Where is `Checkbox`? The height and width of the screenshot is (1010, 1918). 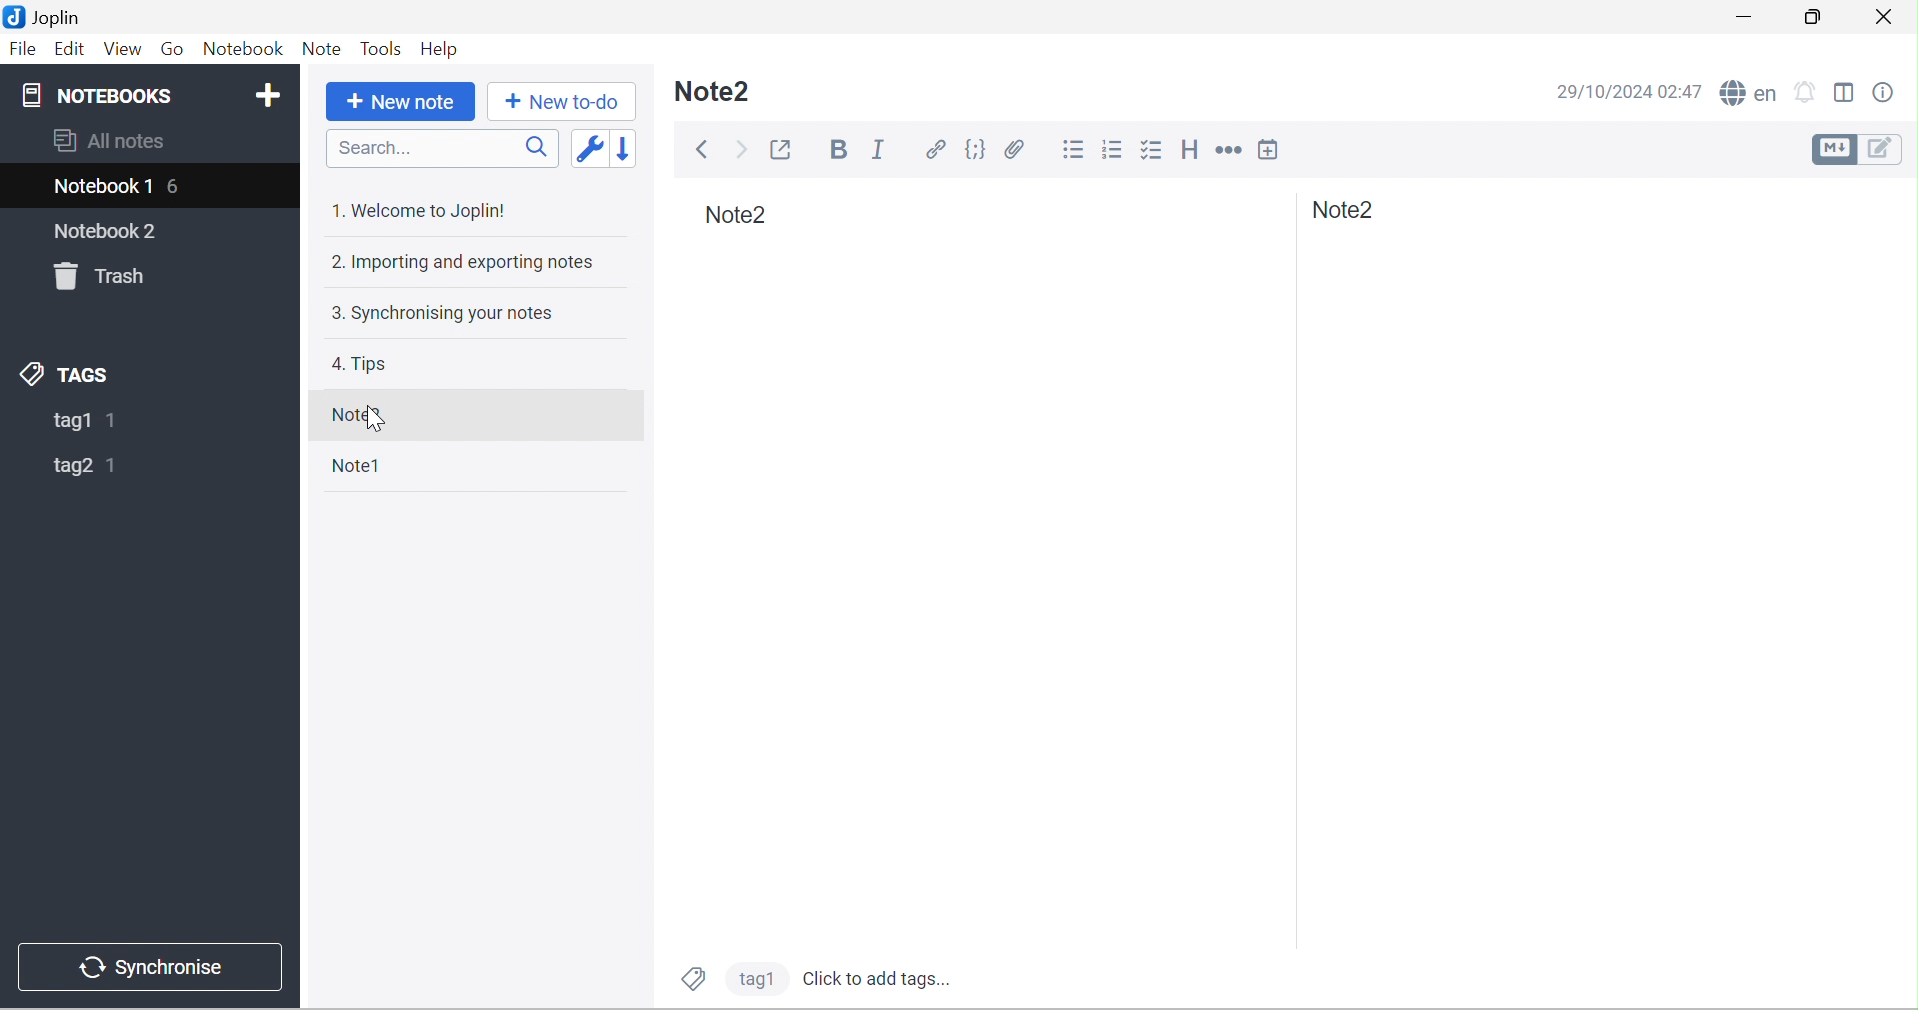
Checkbox is located at coordinates (1151, 152).